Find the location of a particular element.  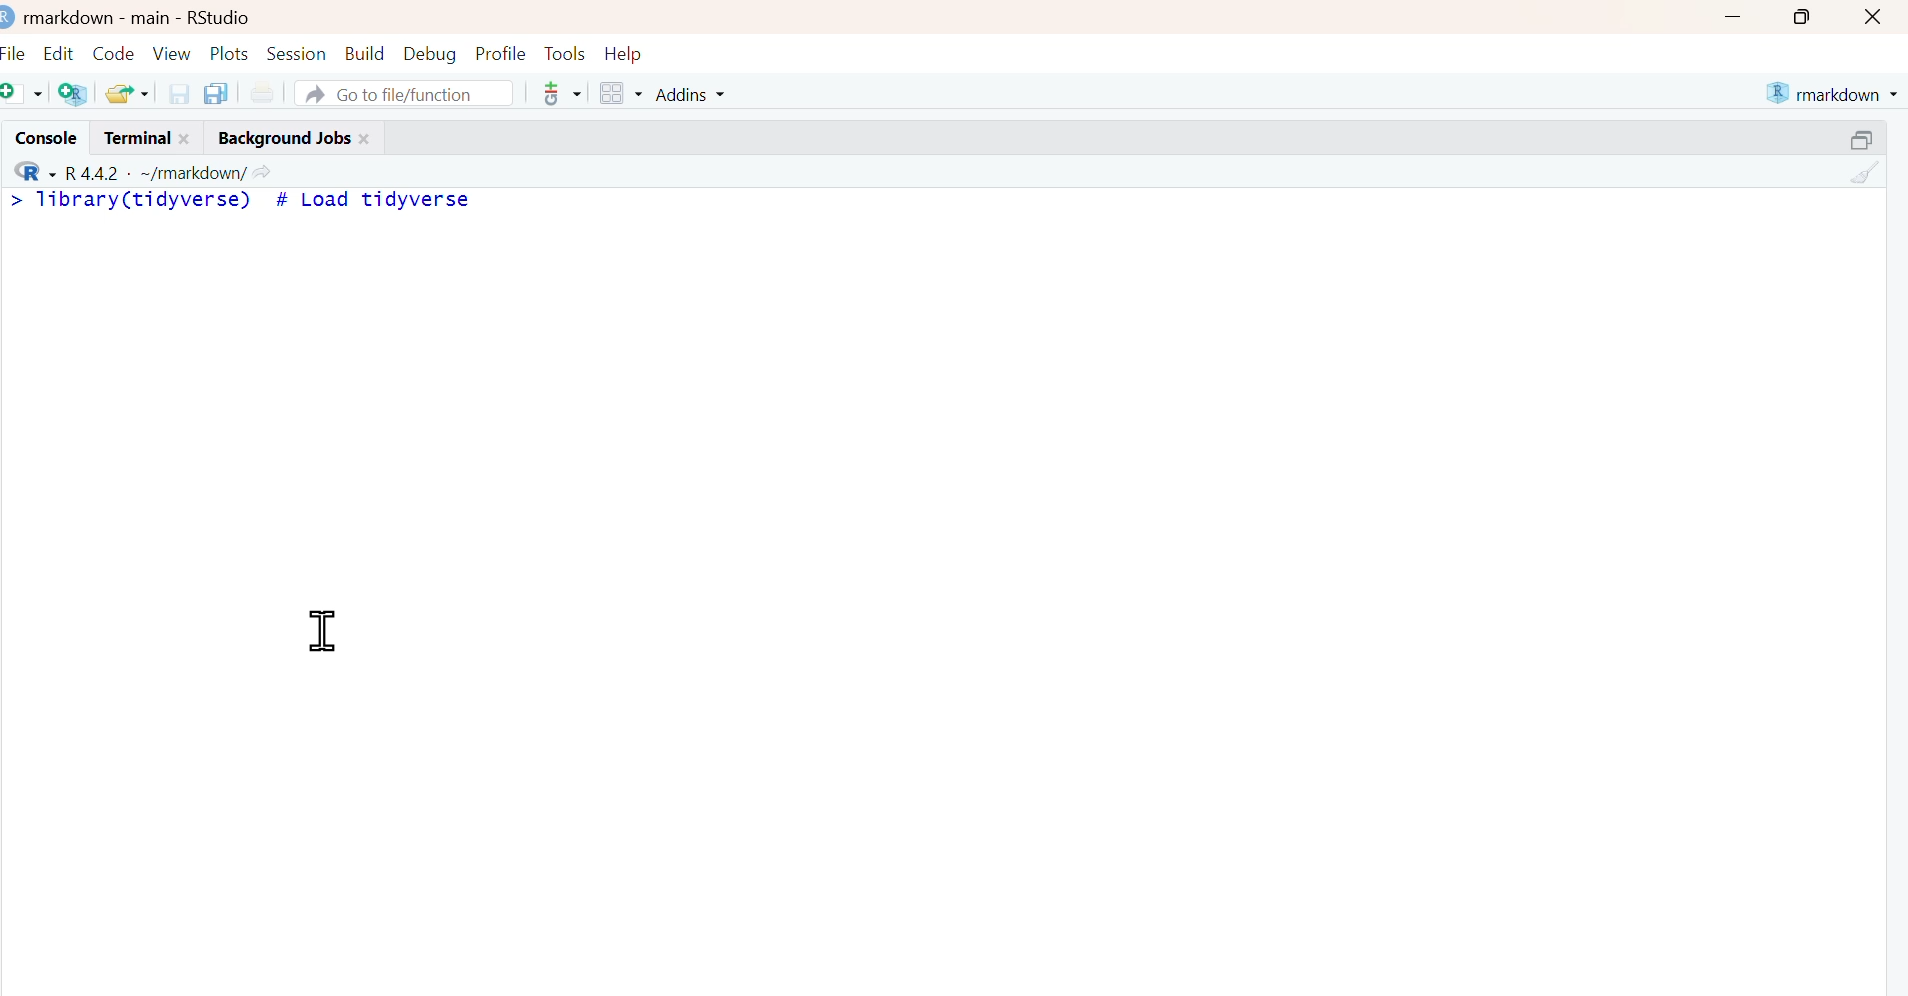

save is located at coordinates (180, 92).